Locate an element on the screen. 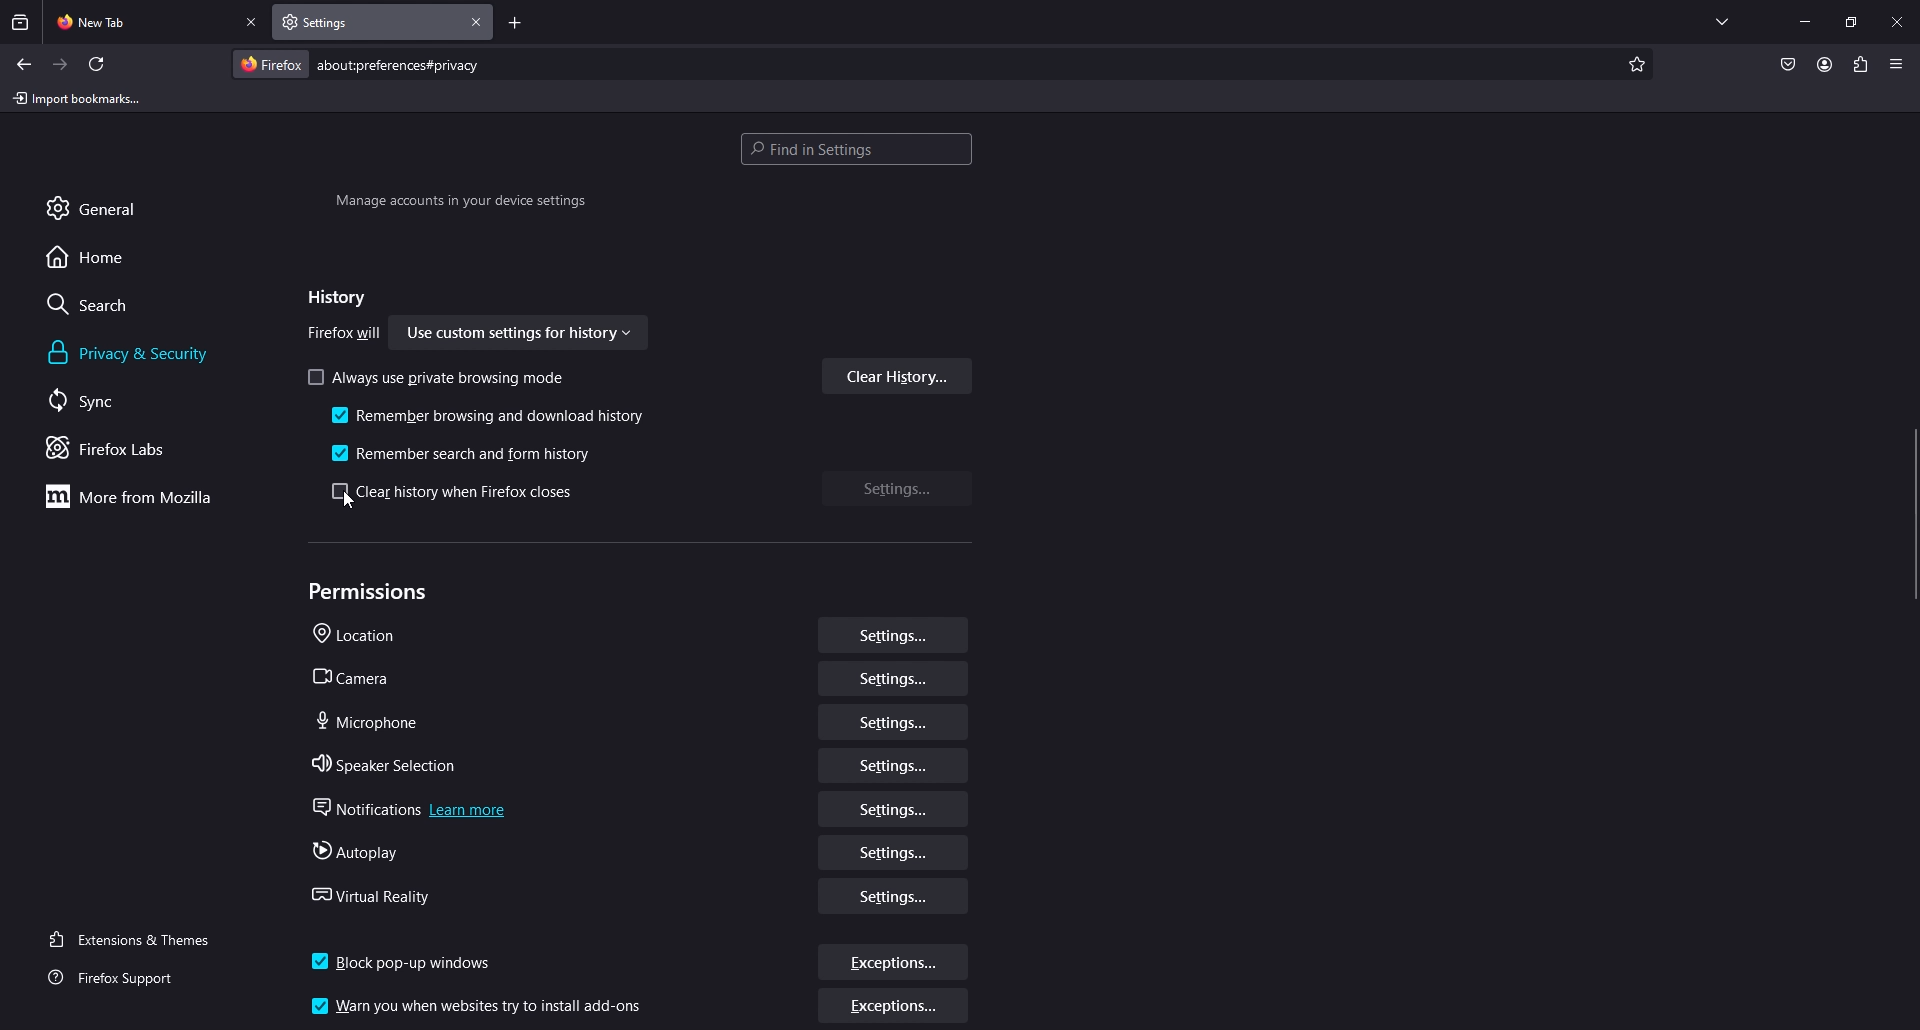 The height and width of the screenshot is (1030, 1920). extension is located at coordinates (1862, 64).